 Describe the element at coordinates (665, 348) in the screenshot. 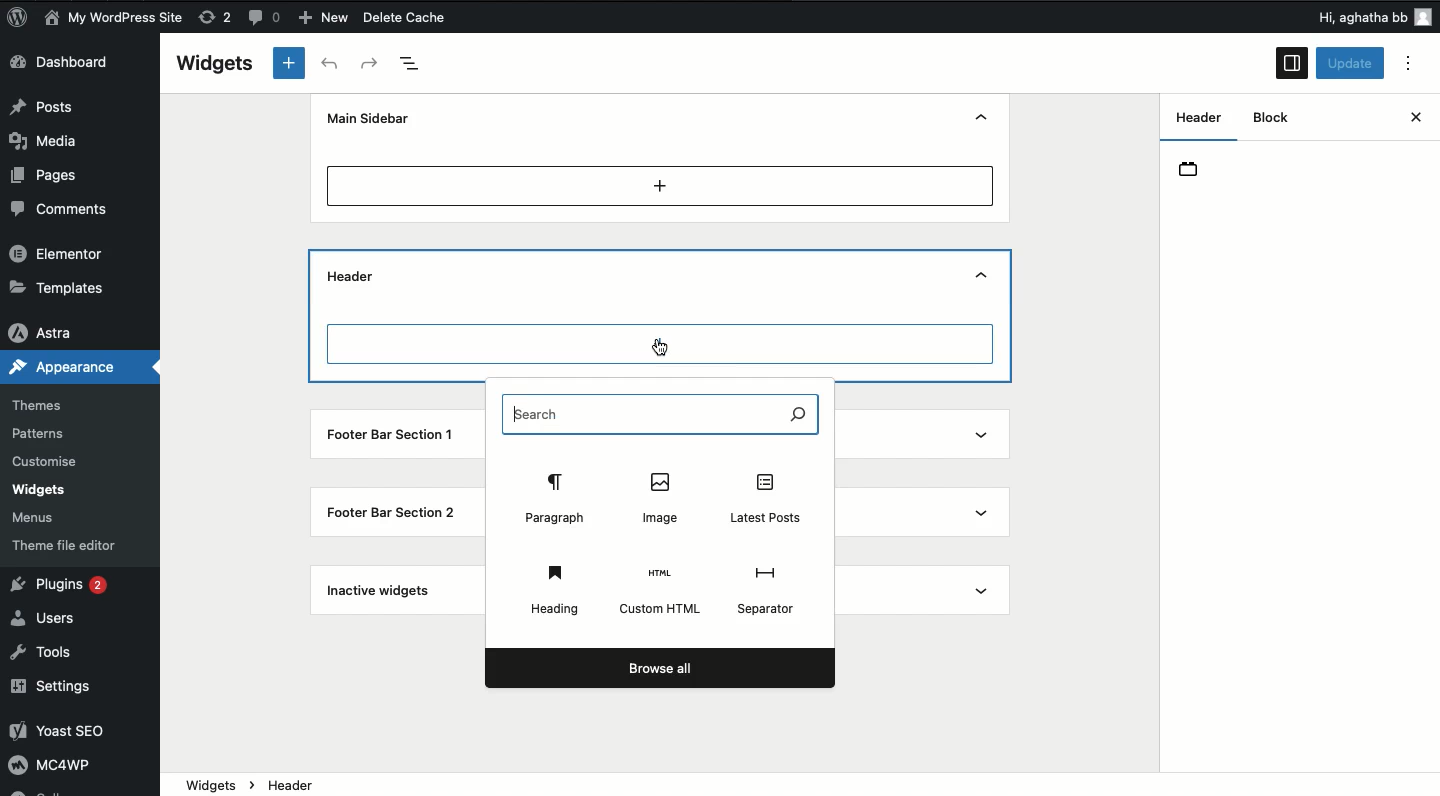

I see `cursor` at that location.